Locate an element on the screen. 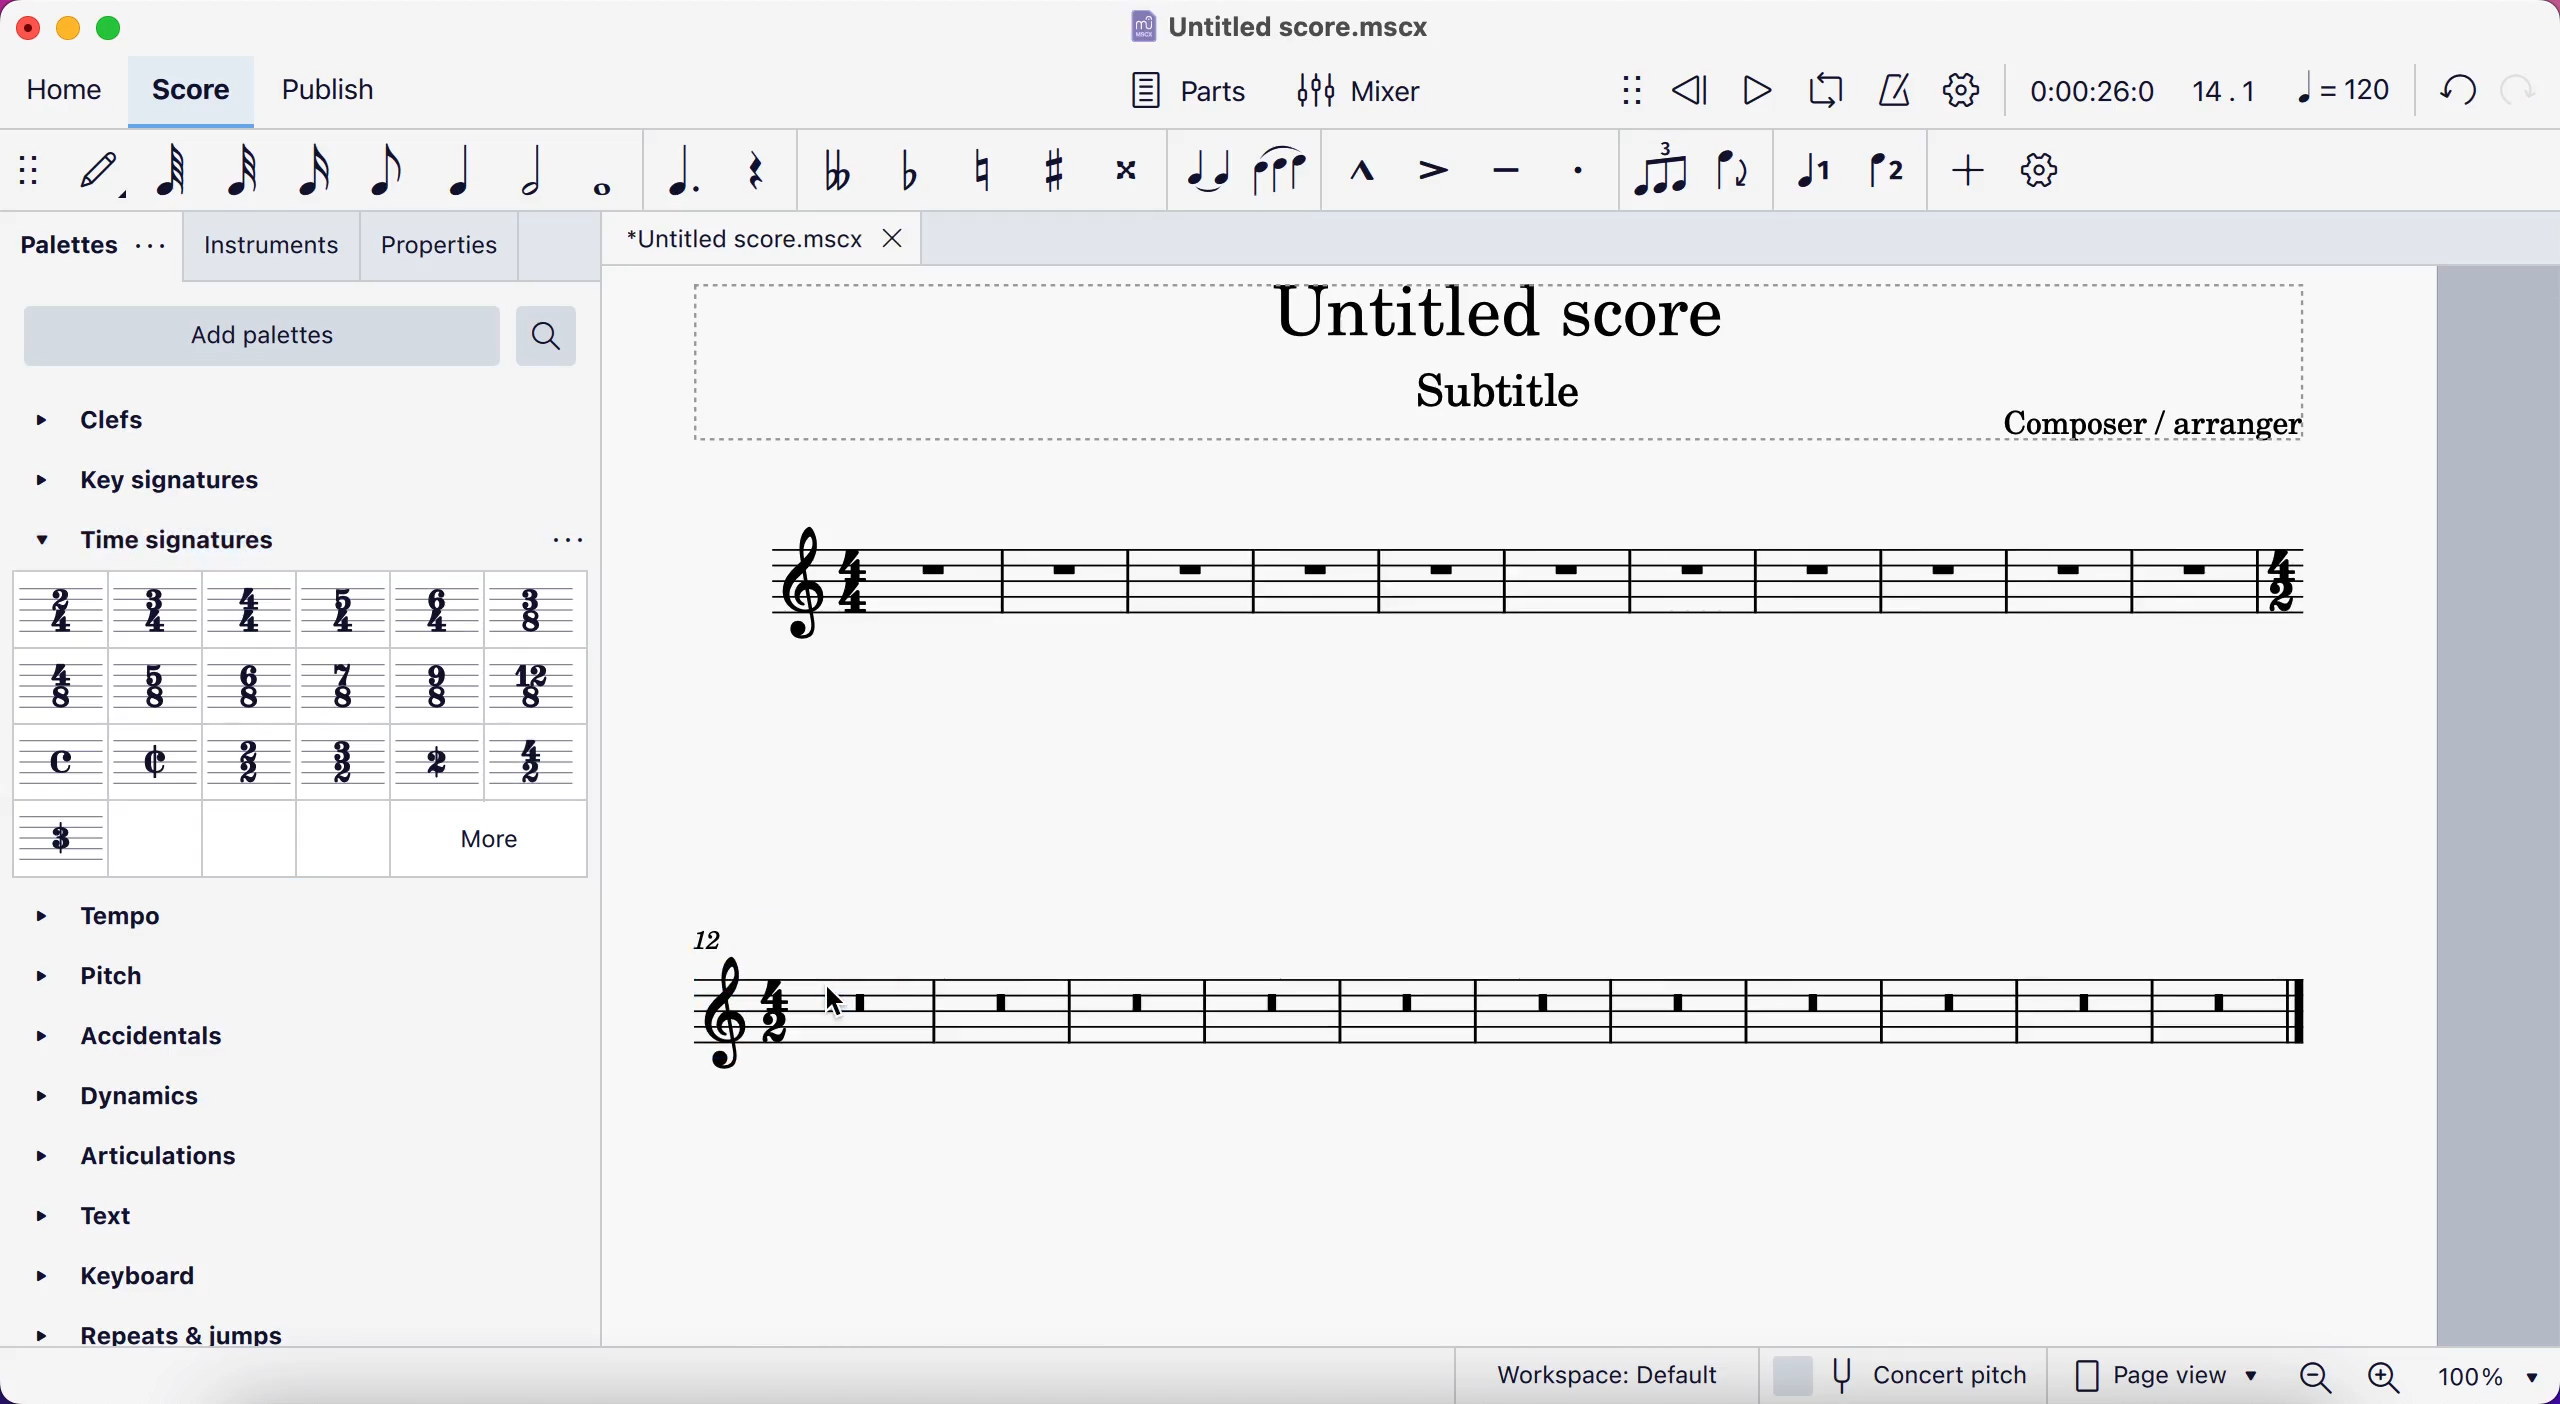   is located at coordinates (156, 683).